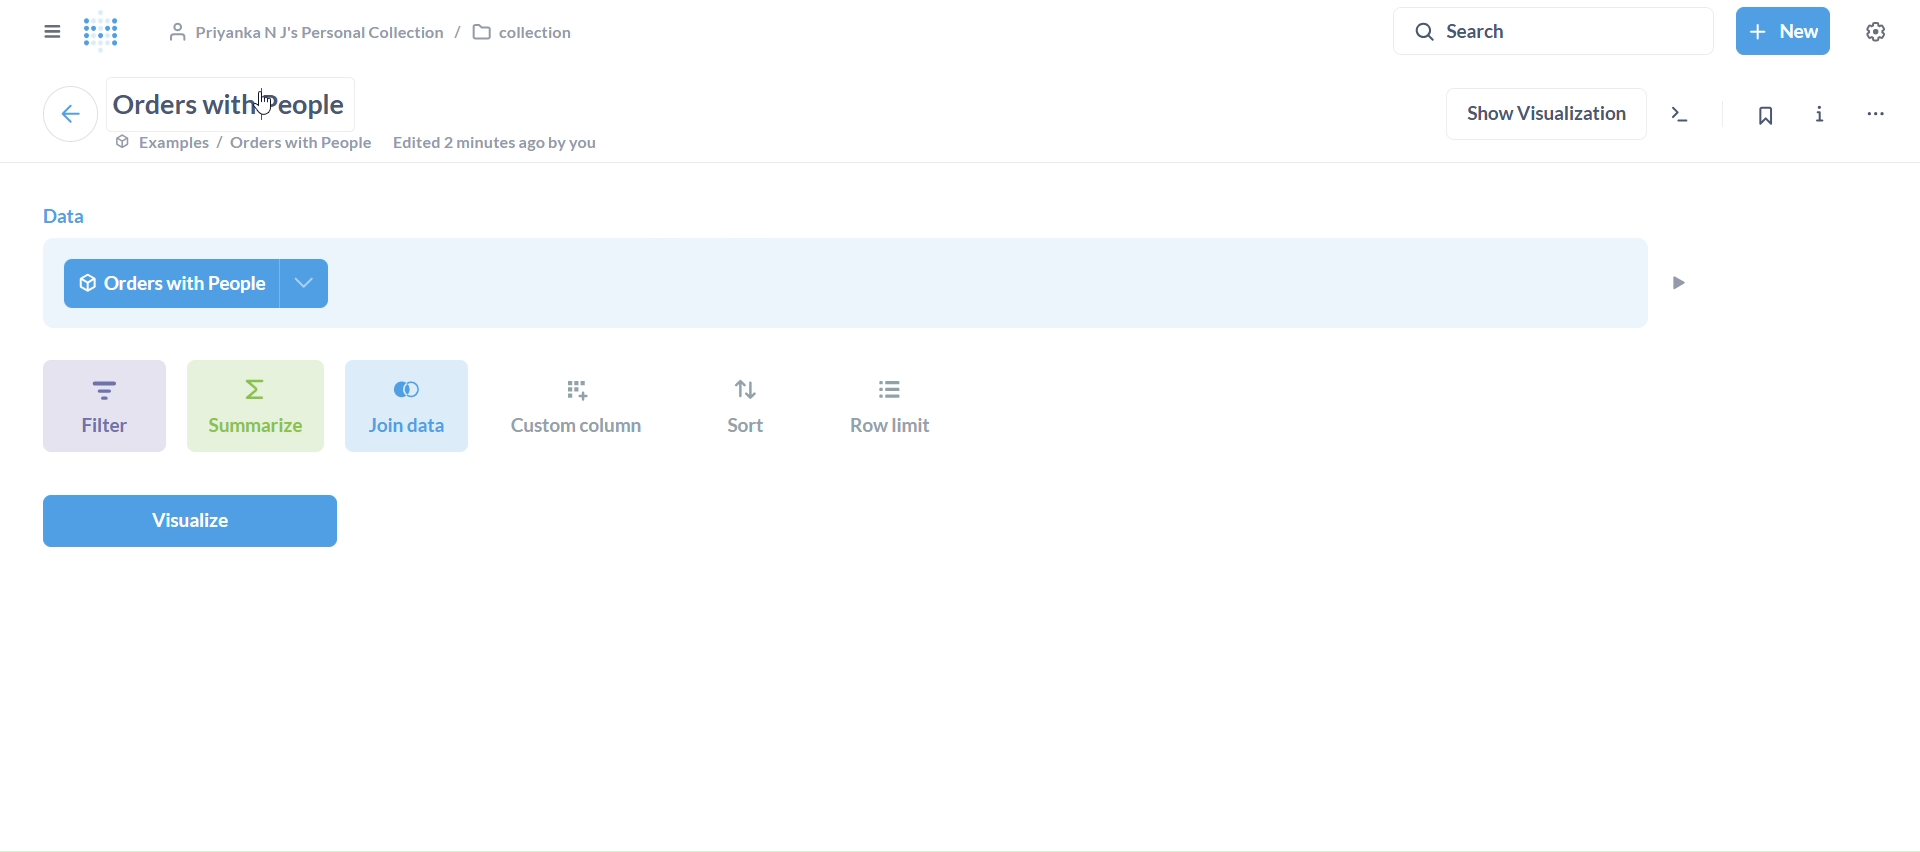 This screenshot has height=852, width=1920. I want to click on bookmark , so click(1776, 115).